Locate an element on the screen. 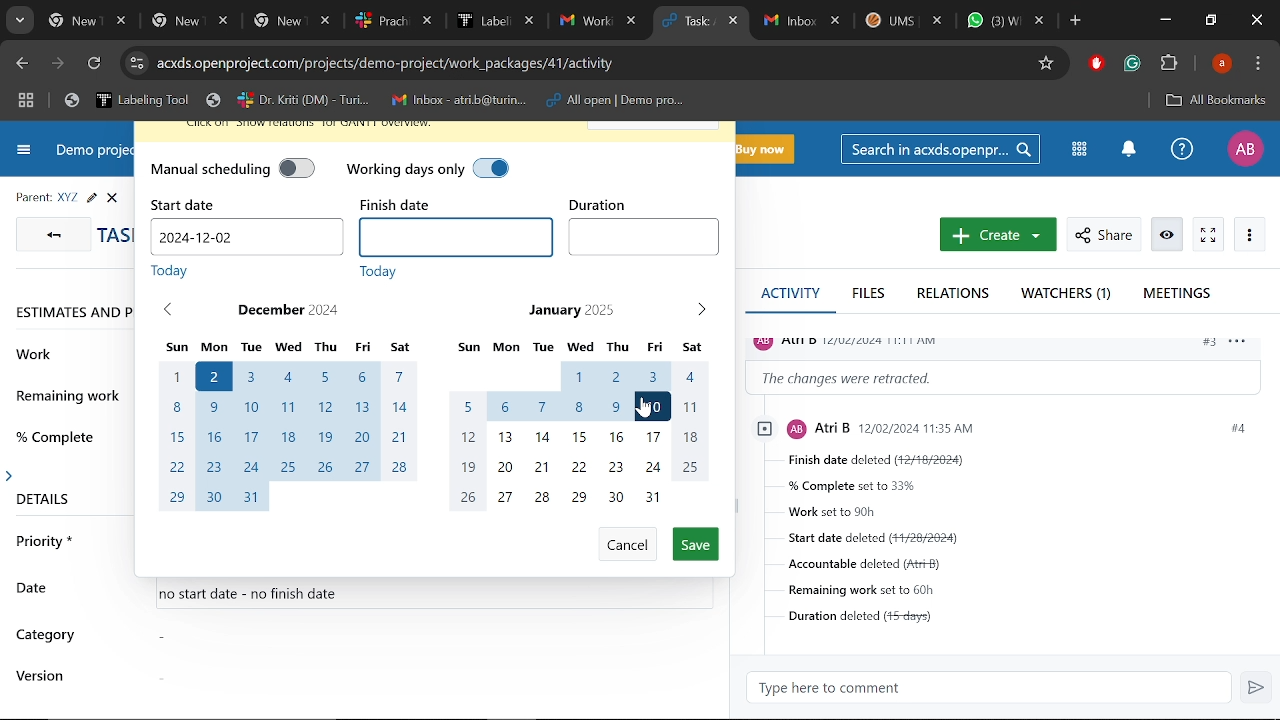  January 2025 is located at coordinates (571, 308).